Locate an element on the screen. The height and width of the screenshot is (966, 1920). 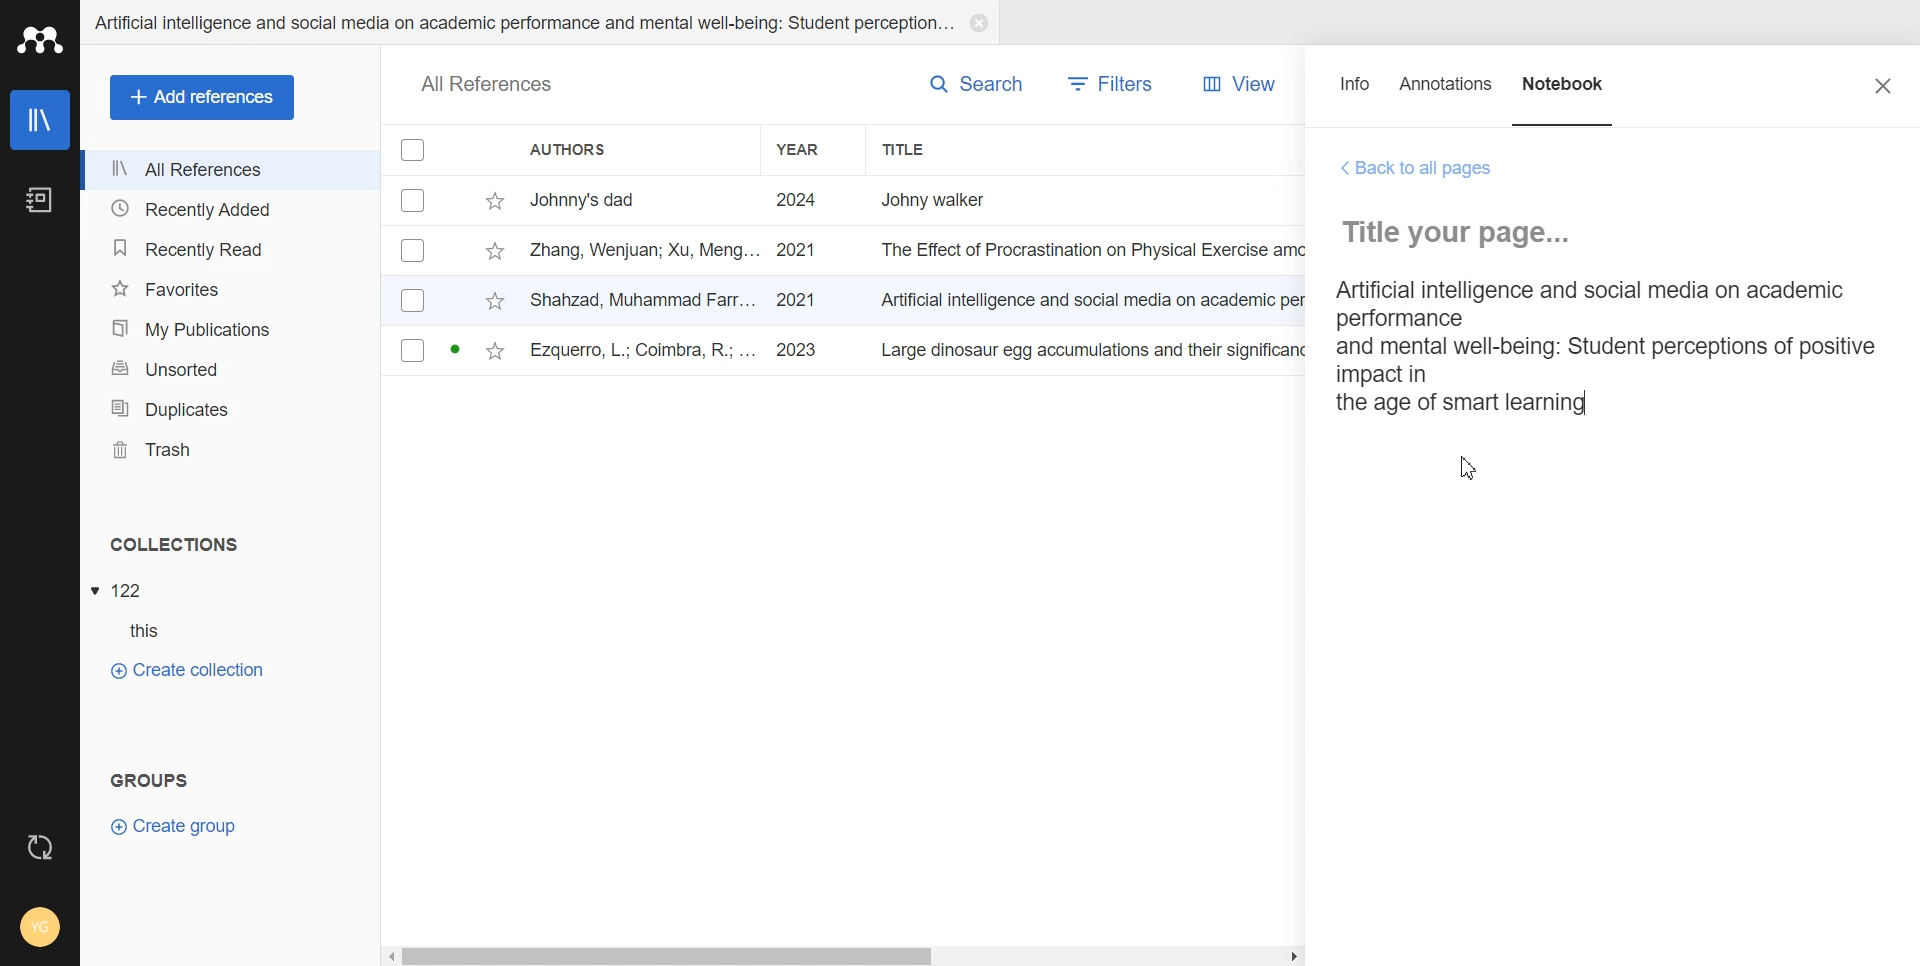
zang, wenjuan; xu, meng... is located at coordinates (645, 249).